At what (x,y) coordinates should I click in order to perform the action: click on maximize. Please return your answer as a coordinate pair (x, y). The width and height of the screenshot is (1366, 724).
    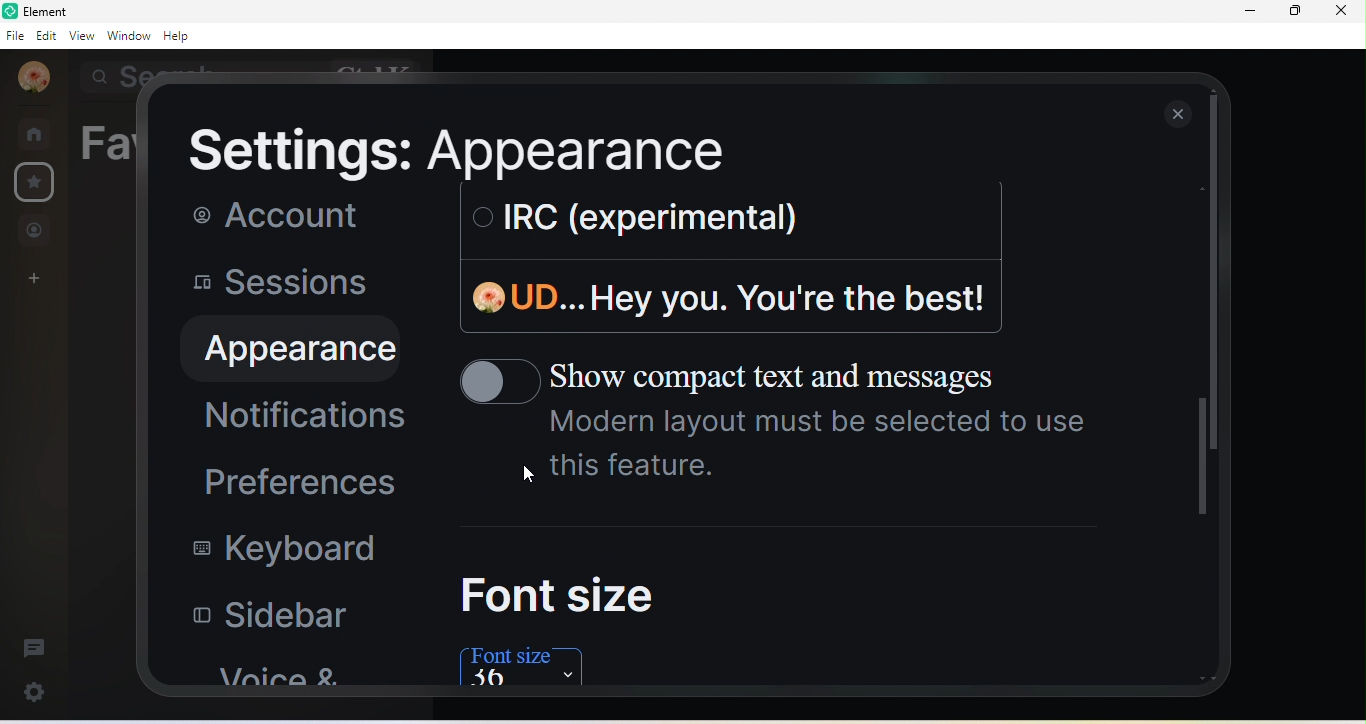
    Looking at the image, I should click on (1295, 15).